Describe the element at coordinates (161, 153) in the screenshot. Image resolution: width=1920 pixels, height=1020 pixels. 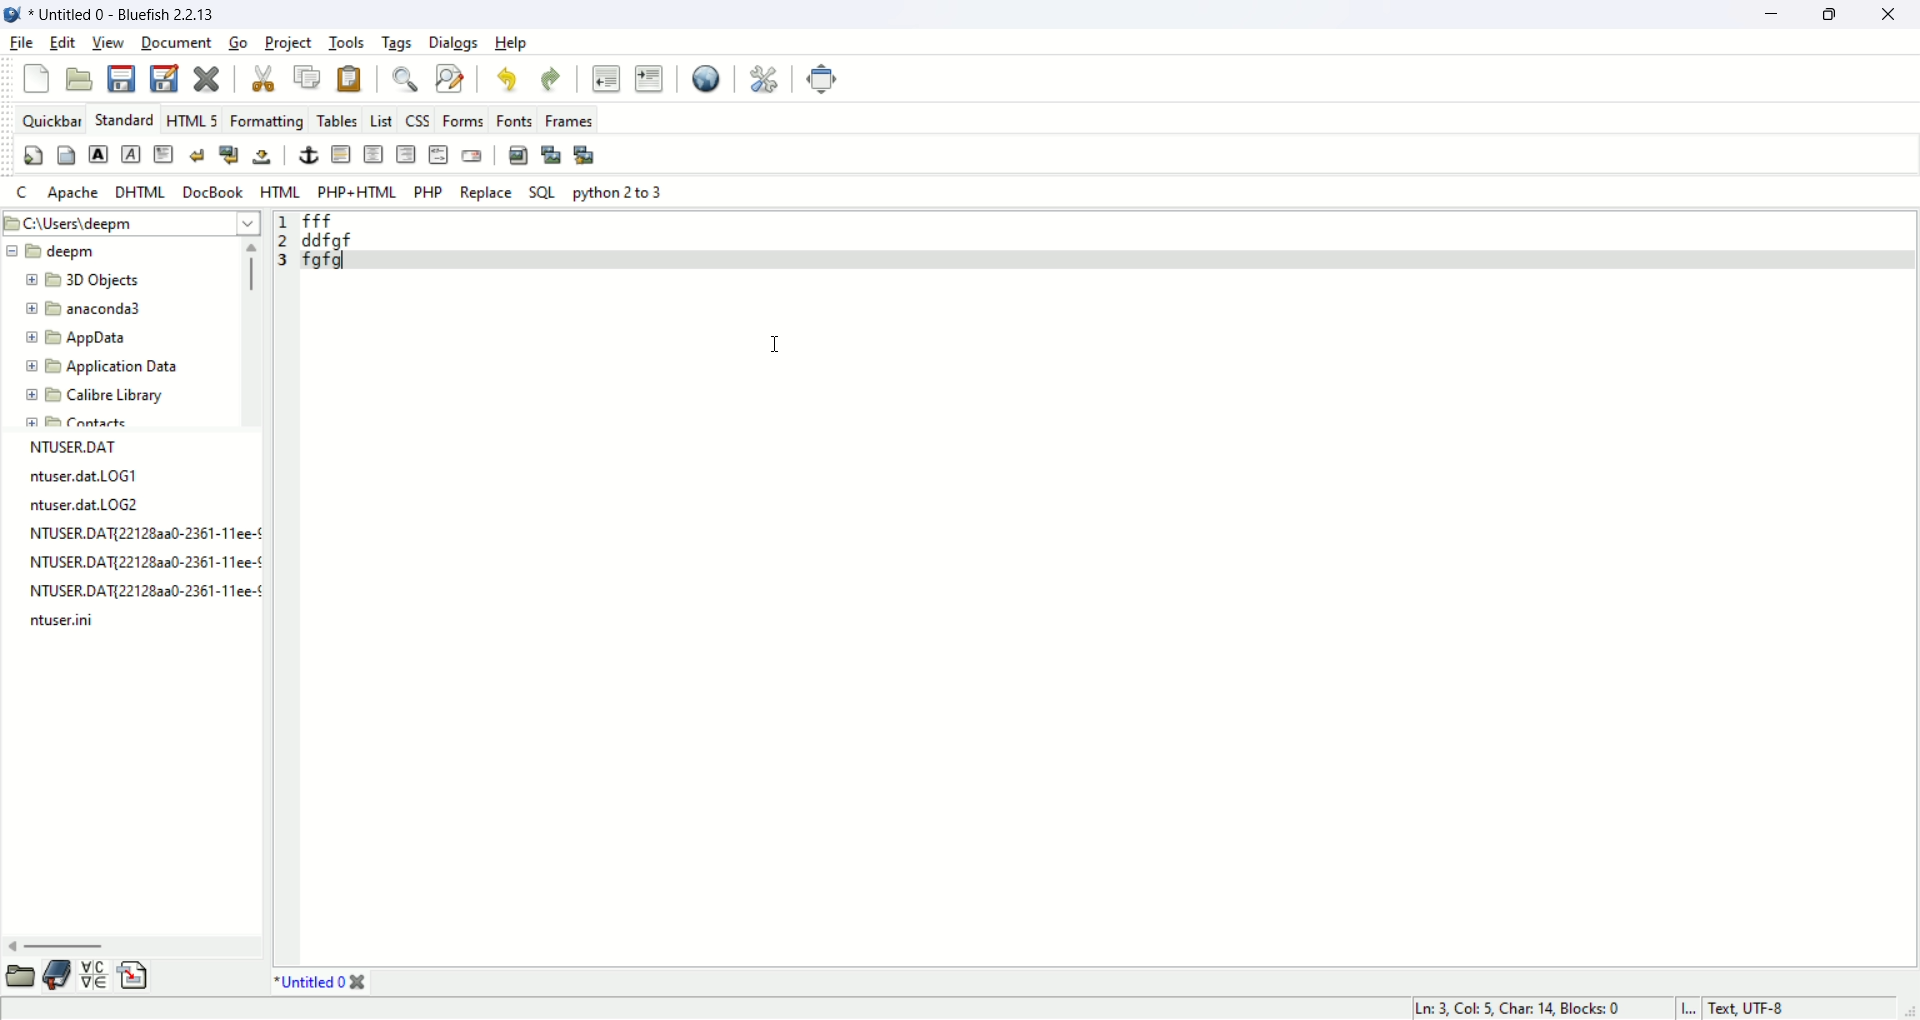
I see `paragraph` at that location.